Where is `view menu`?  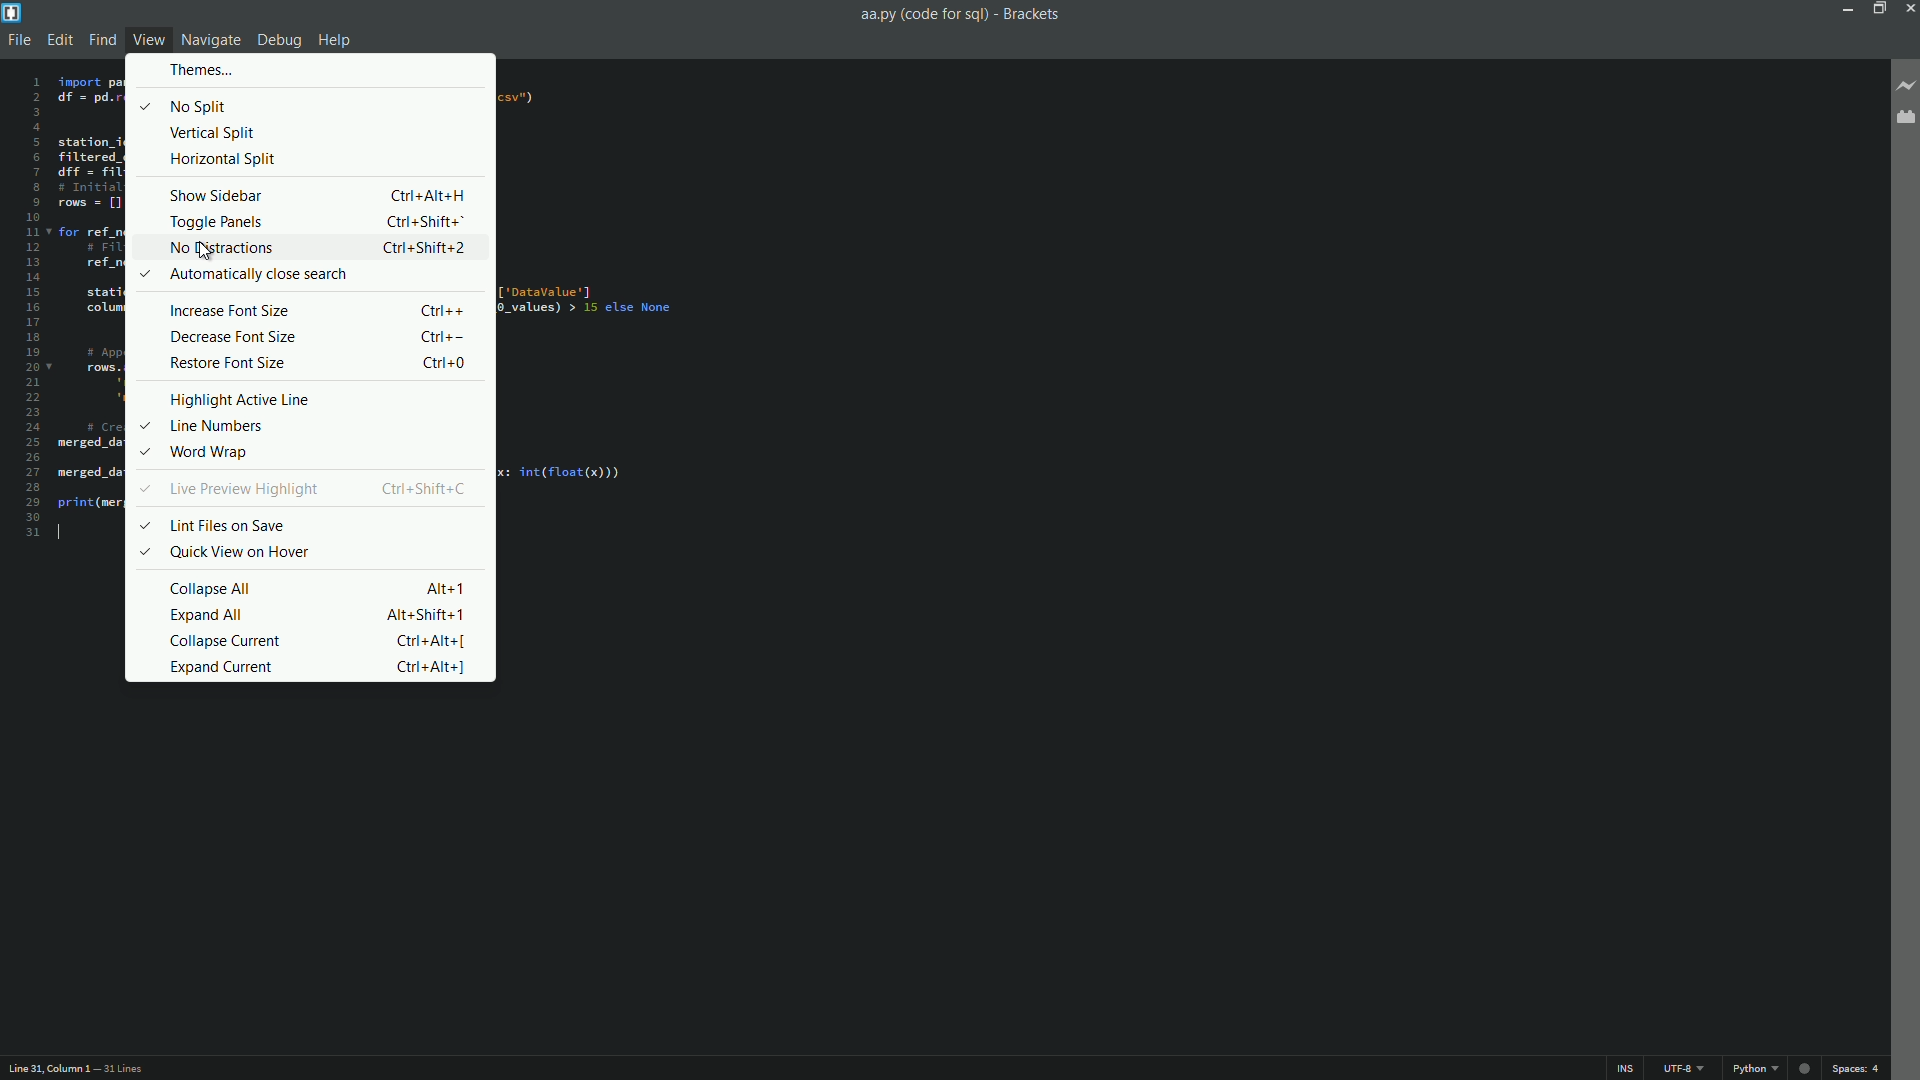 view menu is located at coordinates (147, 38).